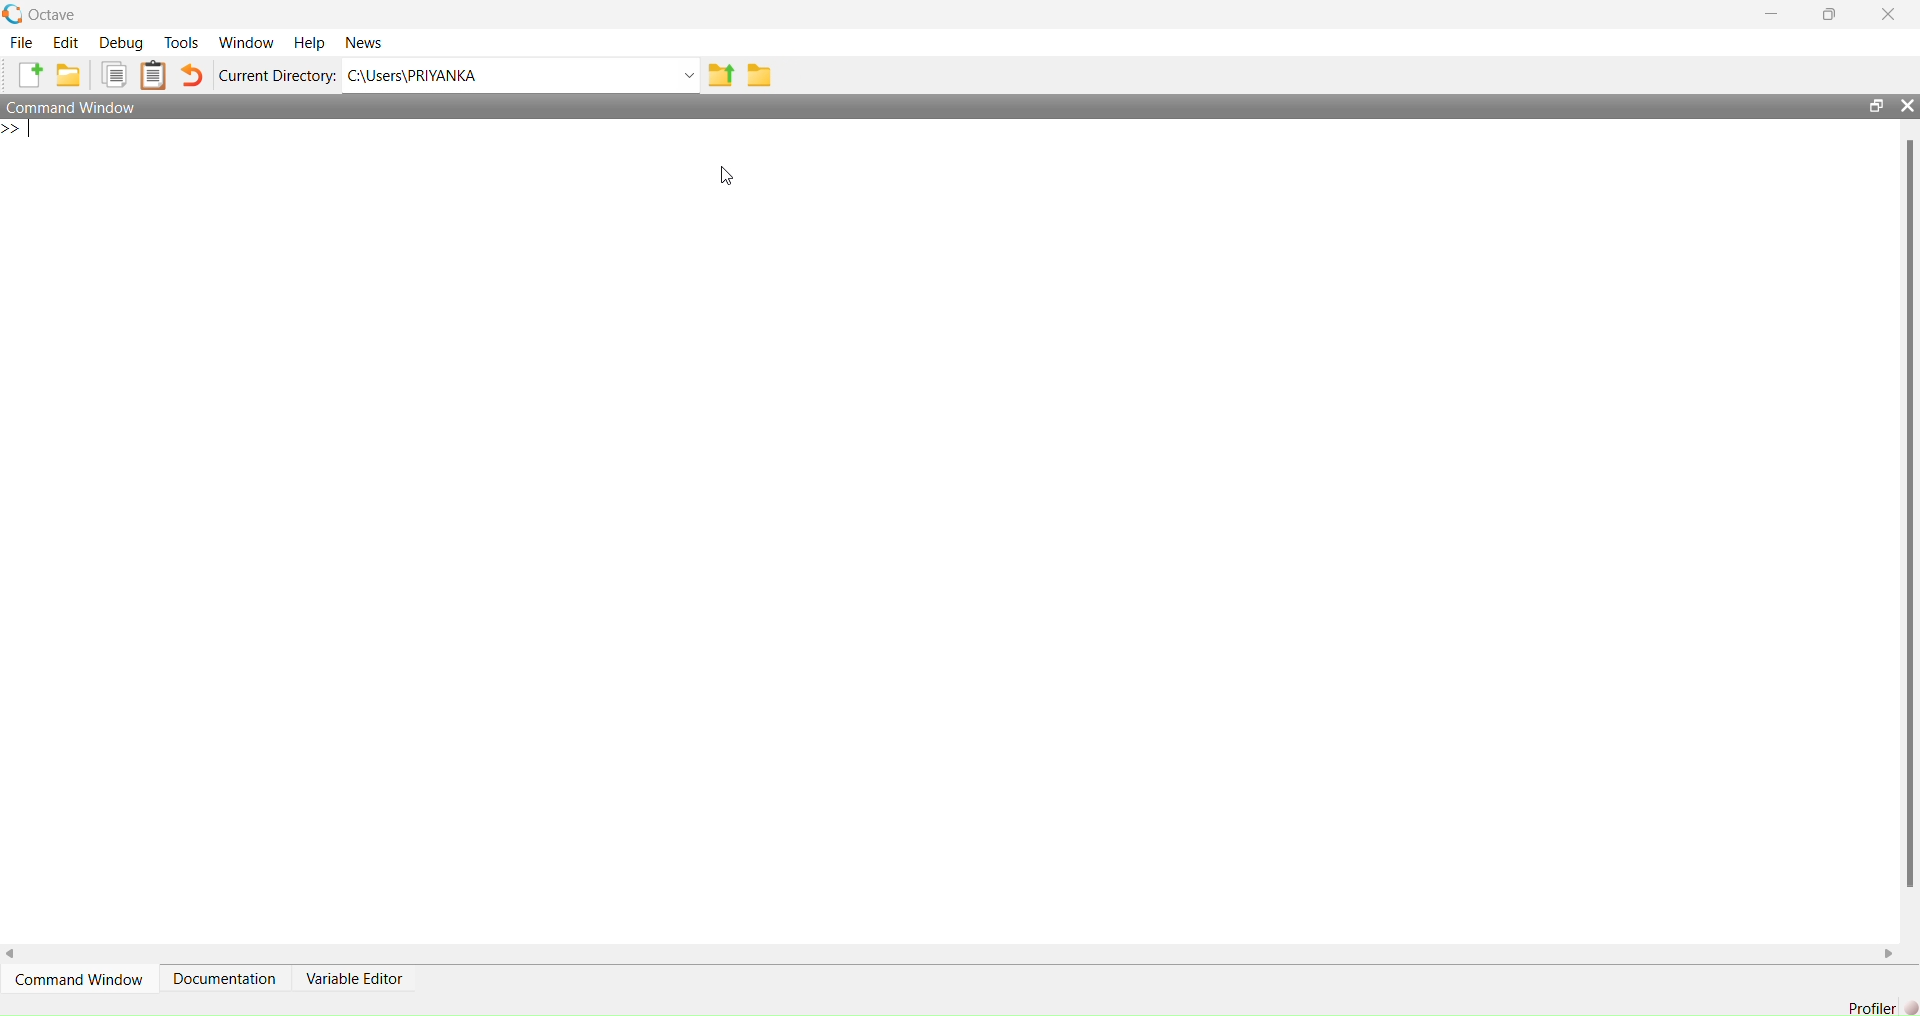 The width and height of the screenshot is (1920, 1016). I want to click on Documentation, so click(226, 977).